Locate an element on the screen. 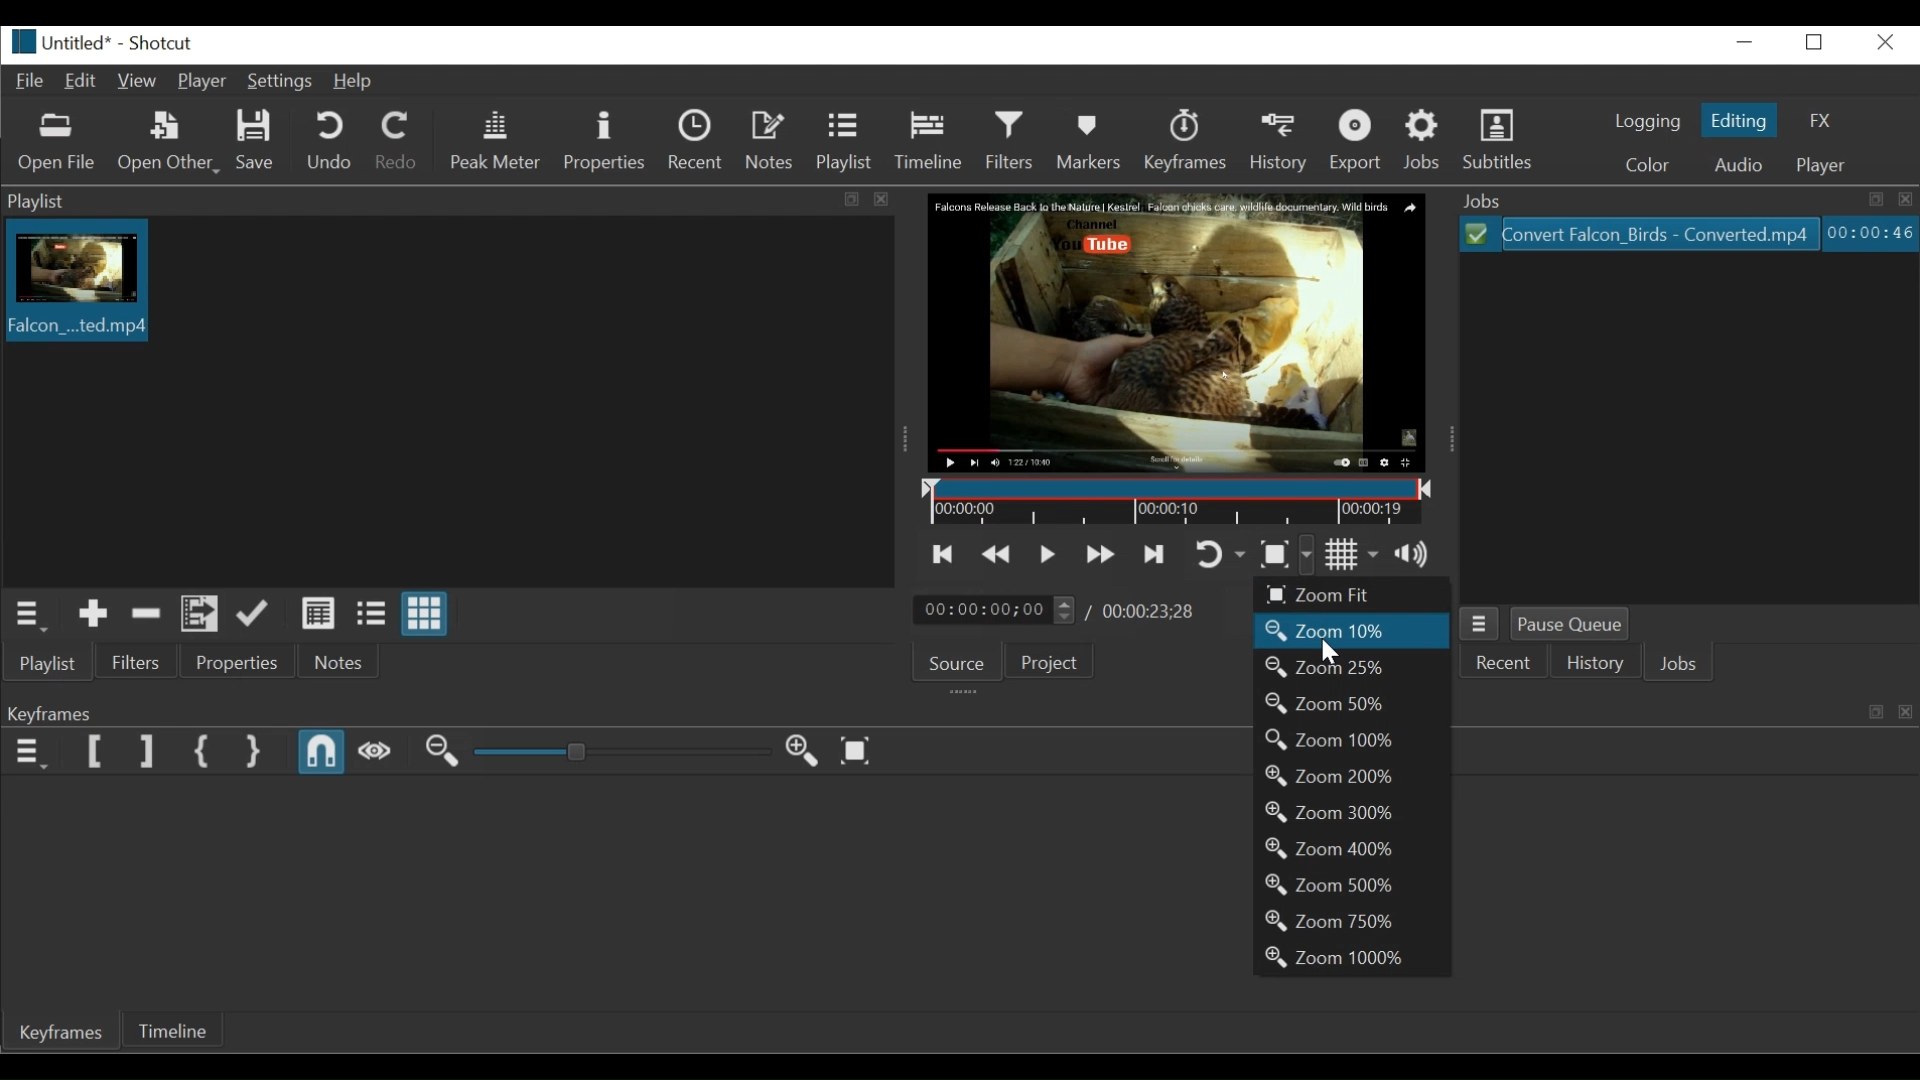 The height and width of the screenshot is (1080, 1920). Toggle play or pause is located at coordinates (1048, 554).